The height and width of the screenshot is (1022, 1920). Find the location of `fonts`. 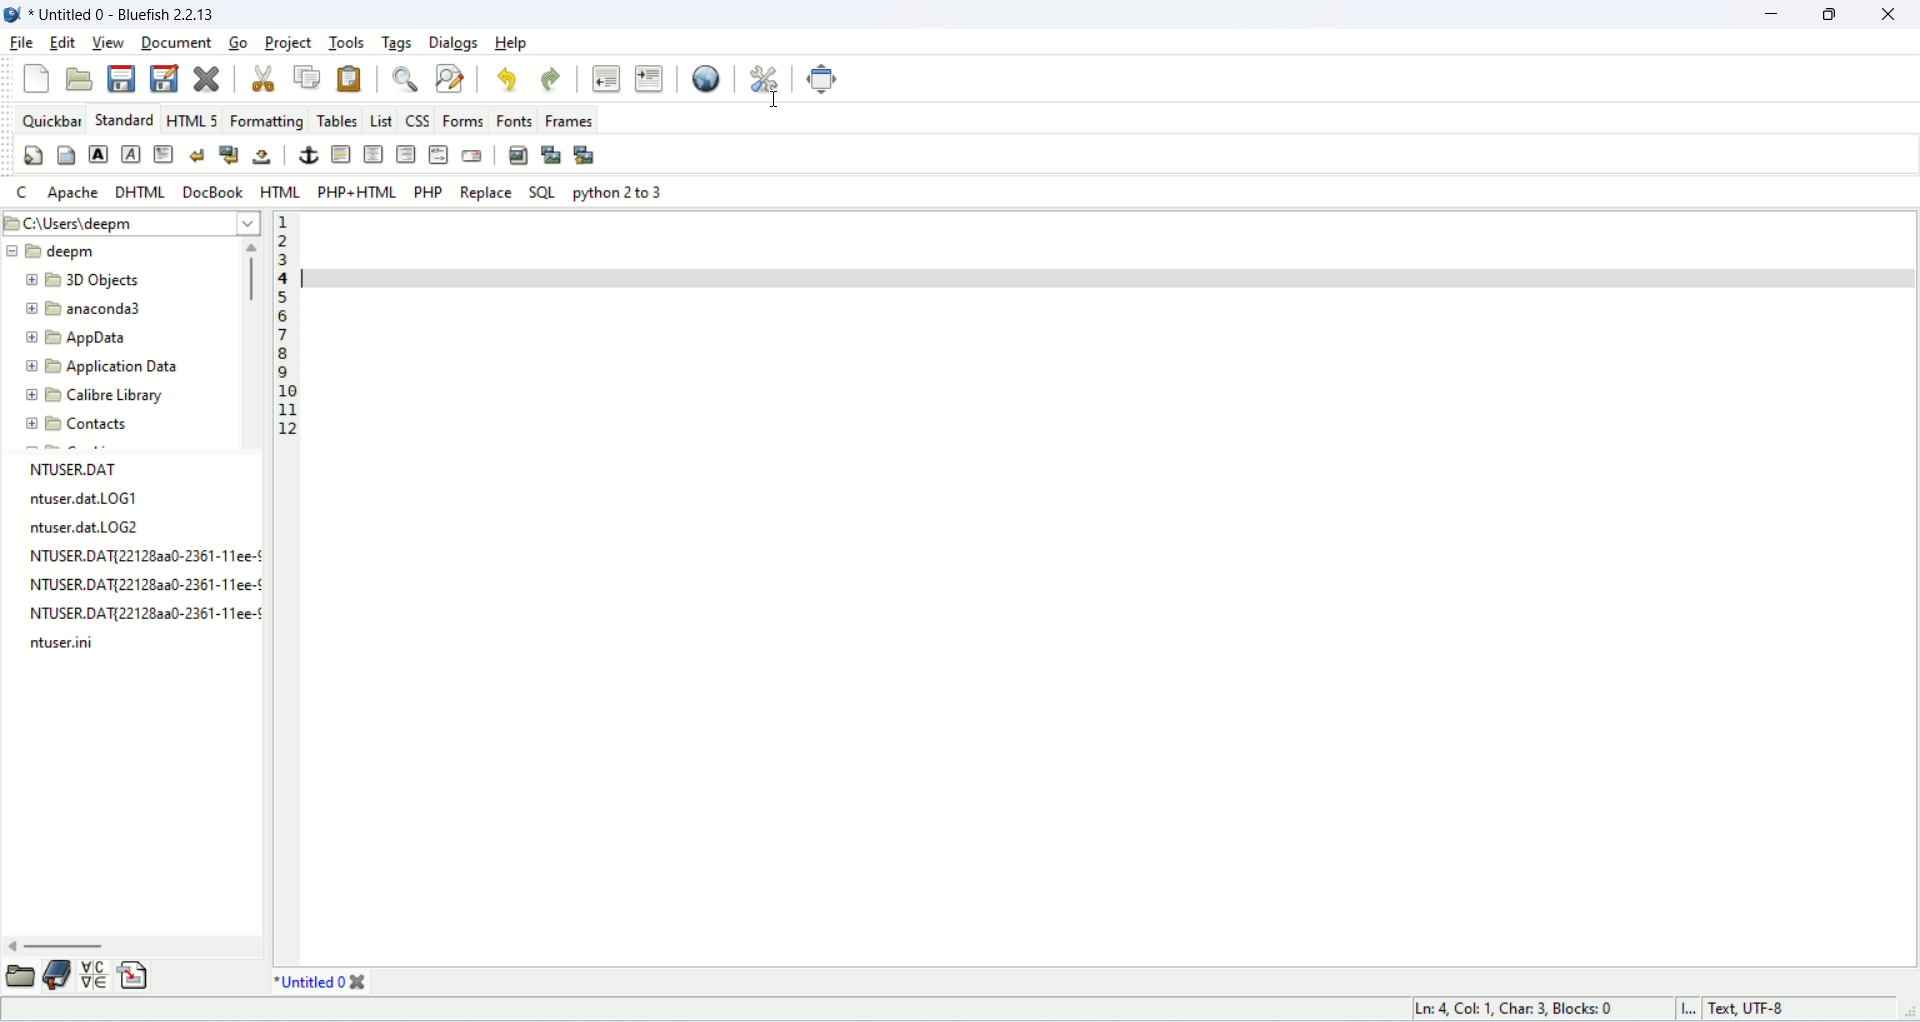

fonts is located at coordinates (516, 121).